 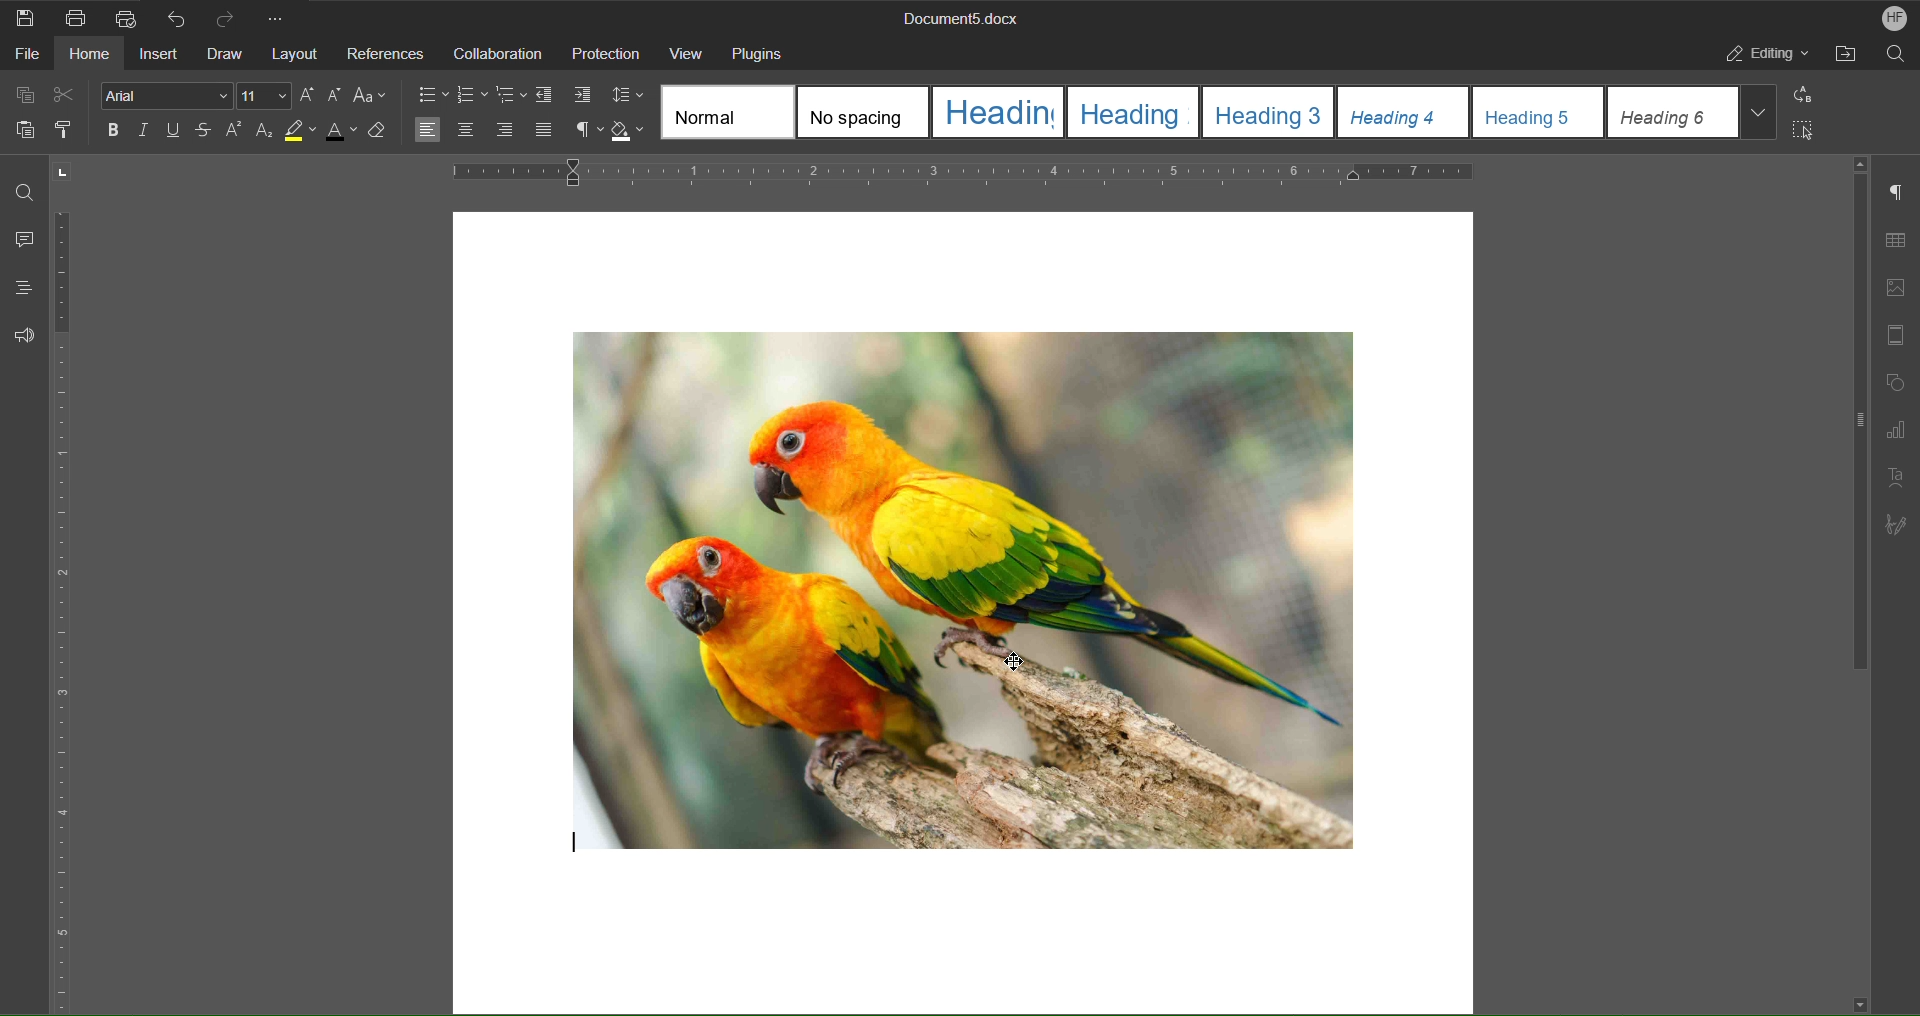 What do you see at coordinates (1853, 423) in the screenshot?
I see `Scrollbar` at bounding box center [1853, 423].